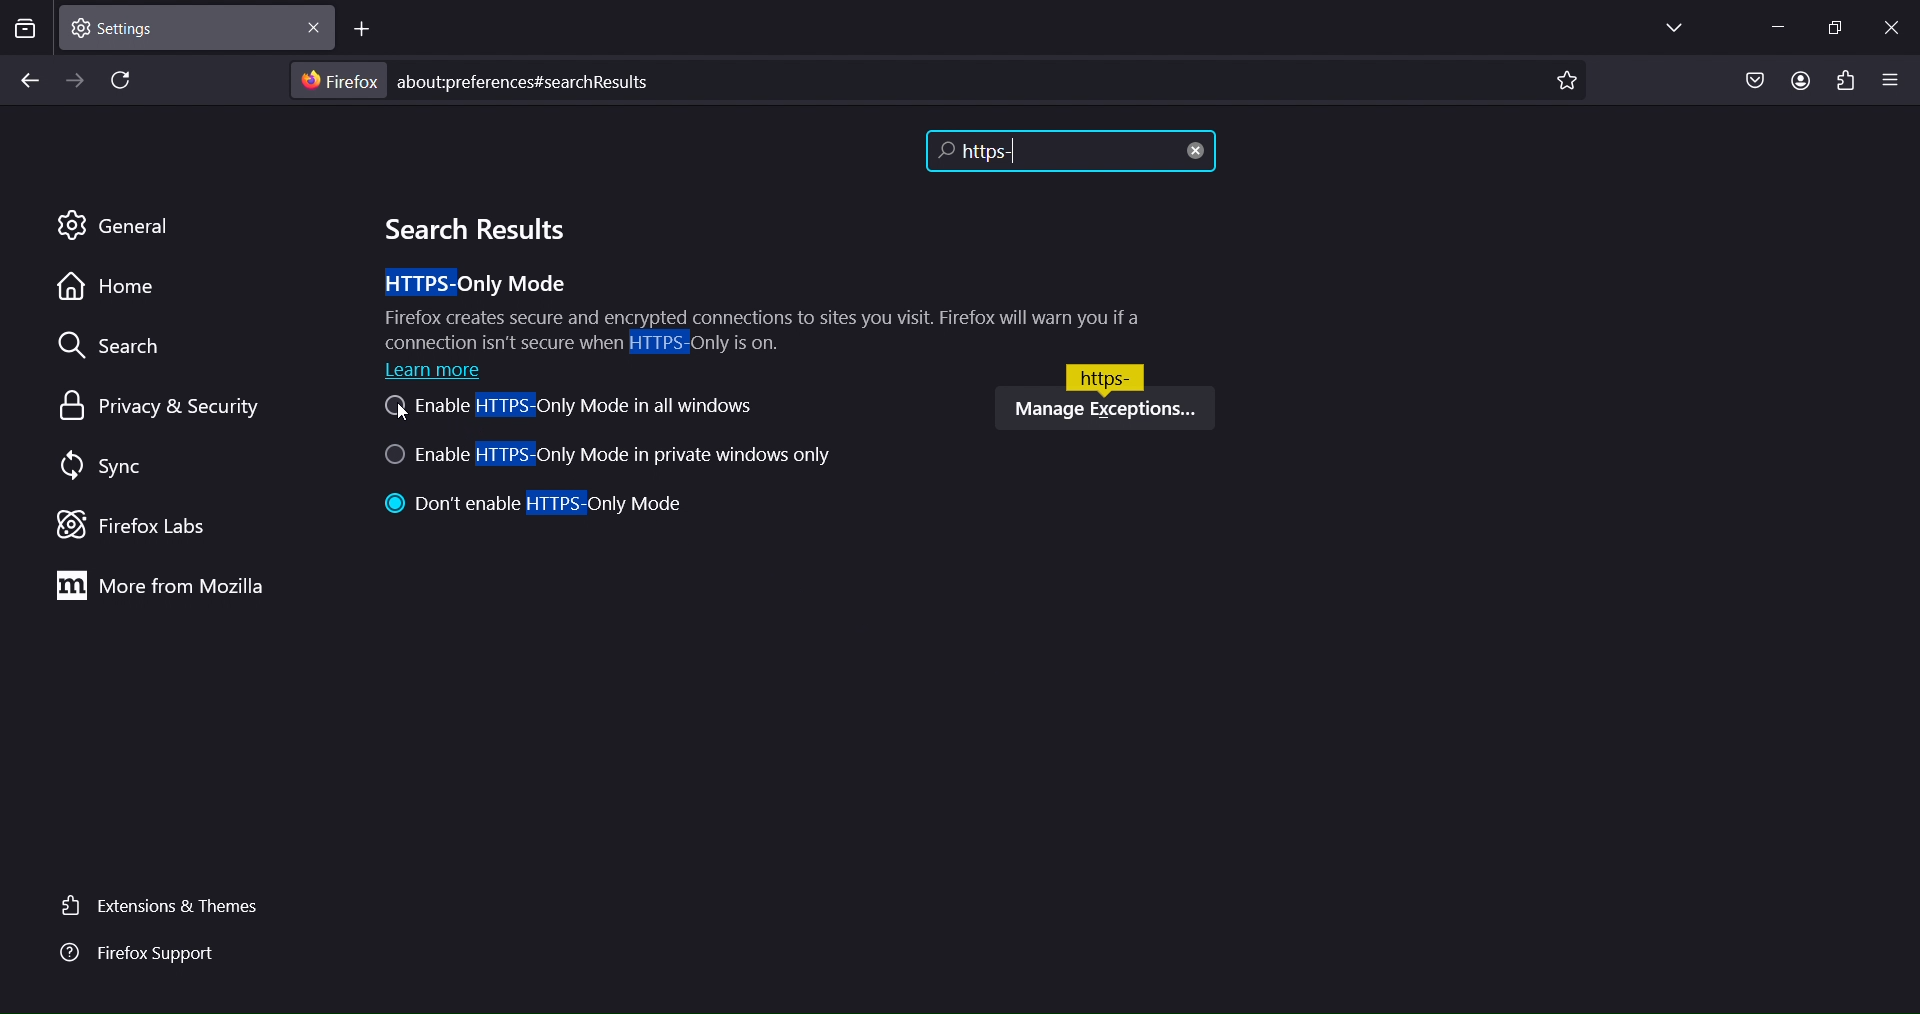 The height and width of the screenshot is (1014, 1920). I want to click on sync, so click(99, 467).